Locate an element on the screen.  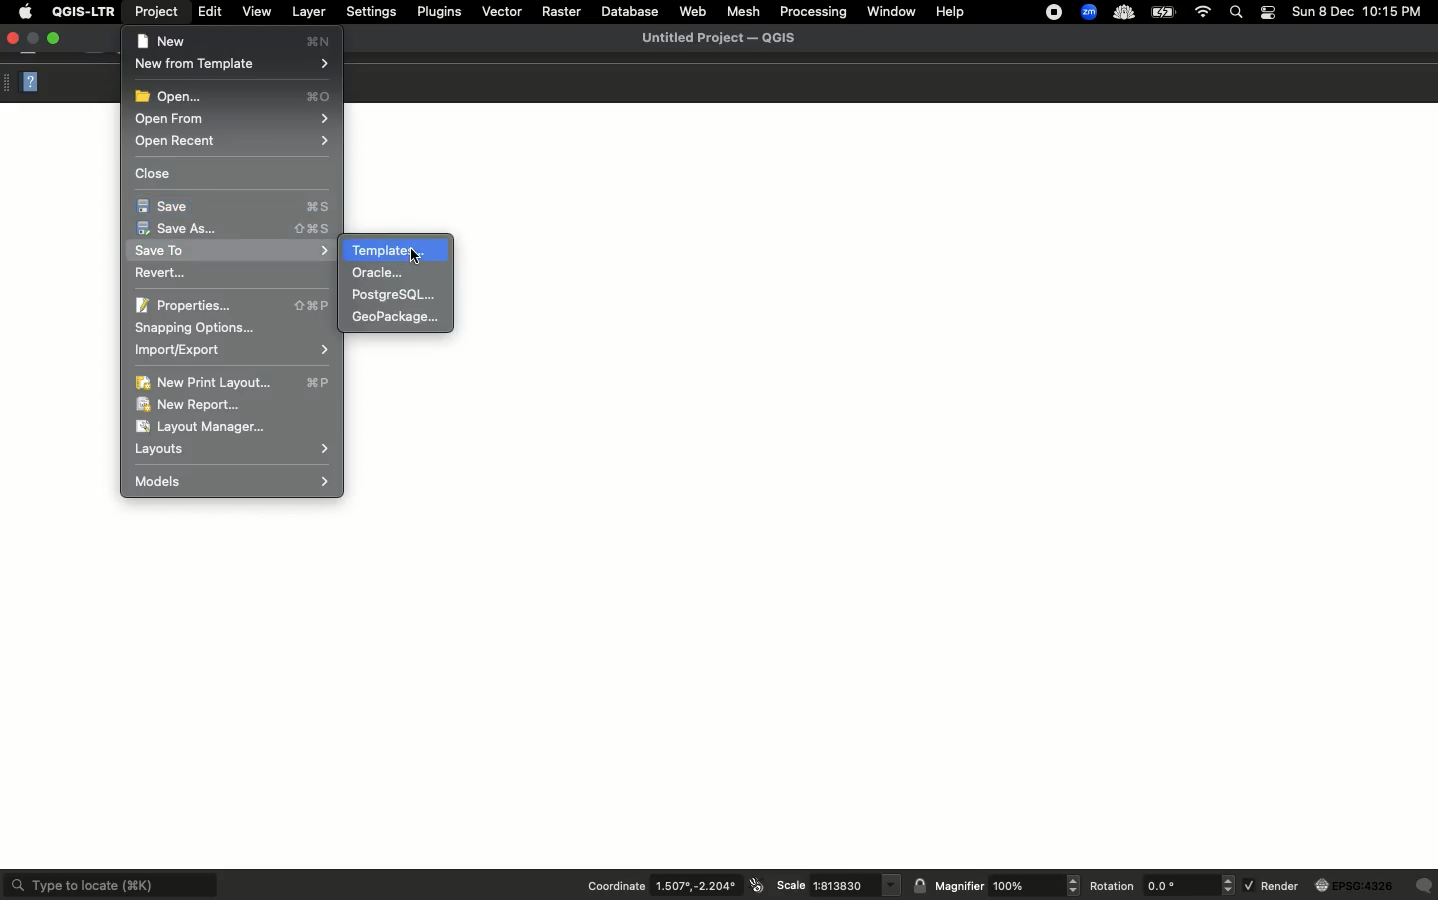
GeoPackage is located at coordinates (400, 319).